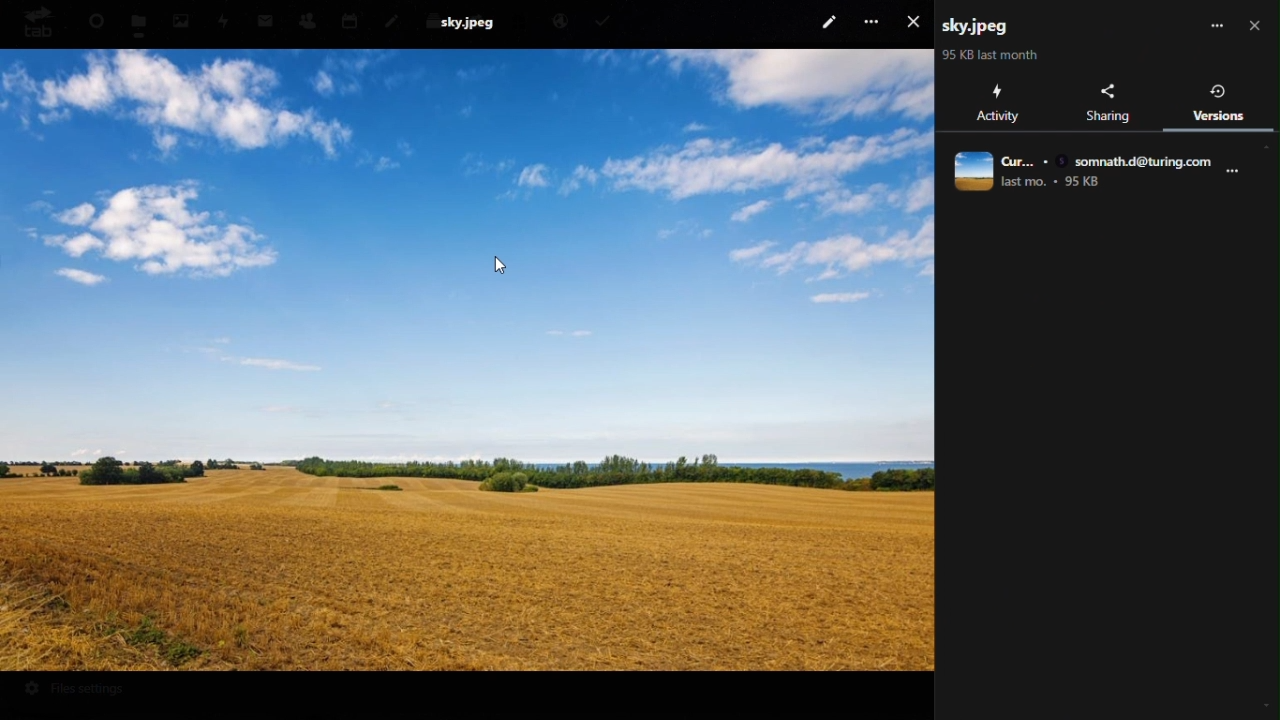 This screenshot has width=1280, height=720. What do you see at coordinates (1254, 23) in the screenshot?
I see `Close` at bounding box center [1254, 23].